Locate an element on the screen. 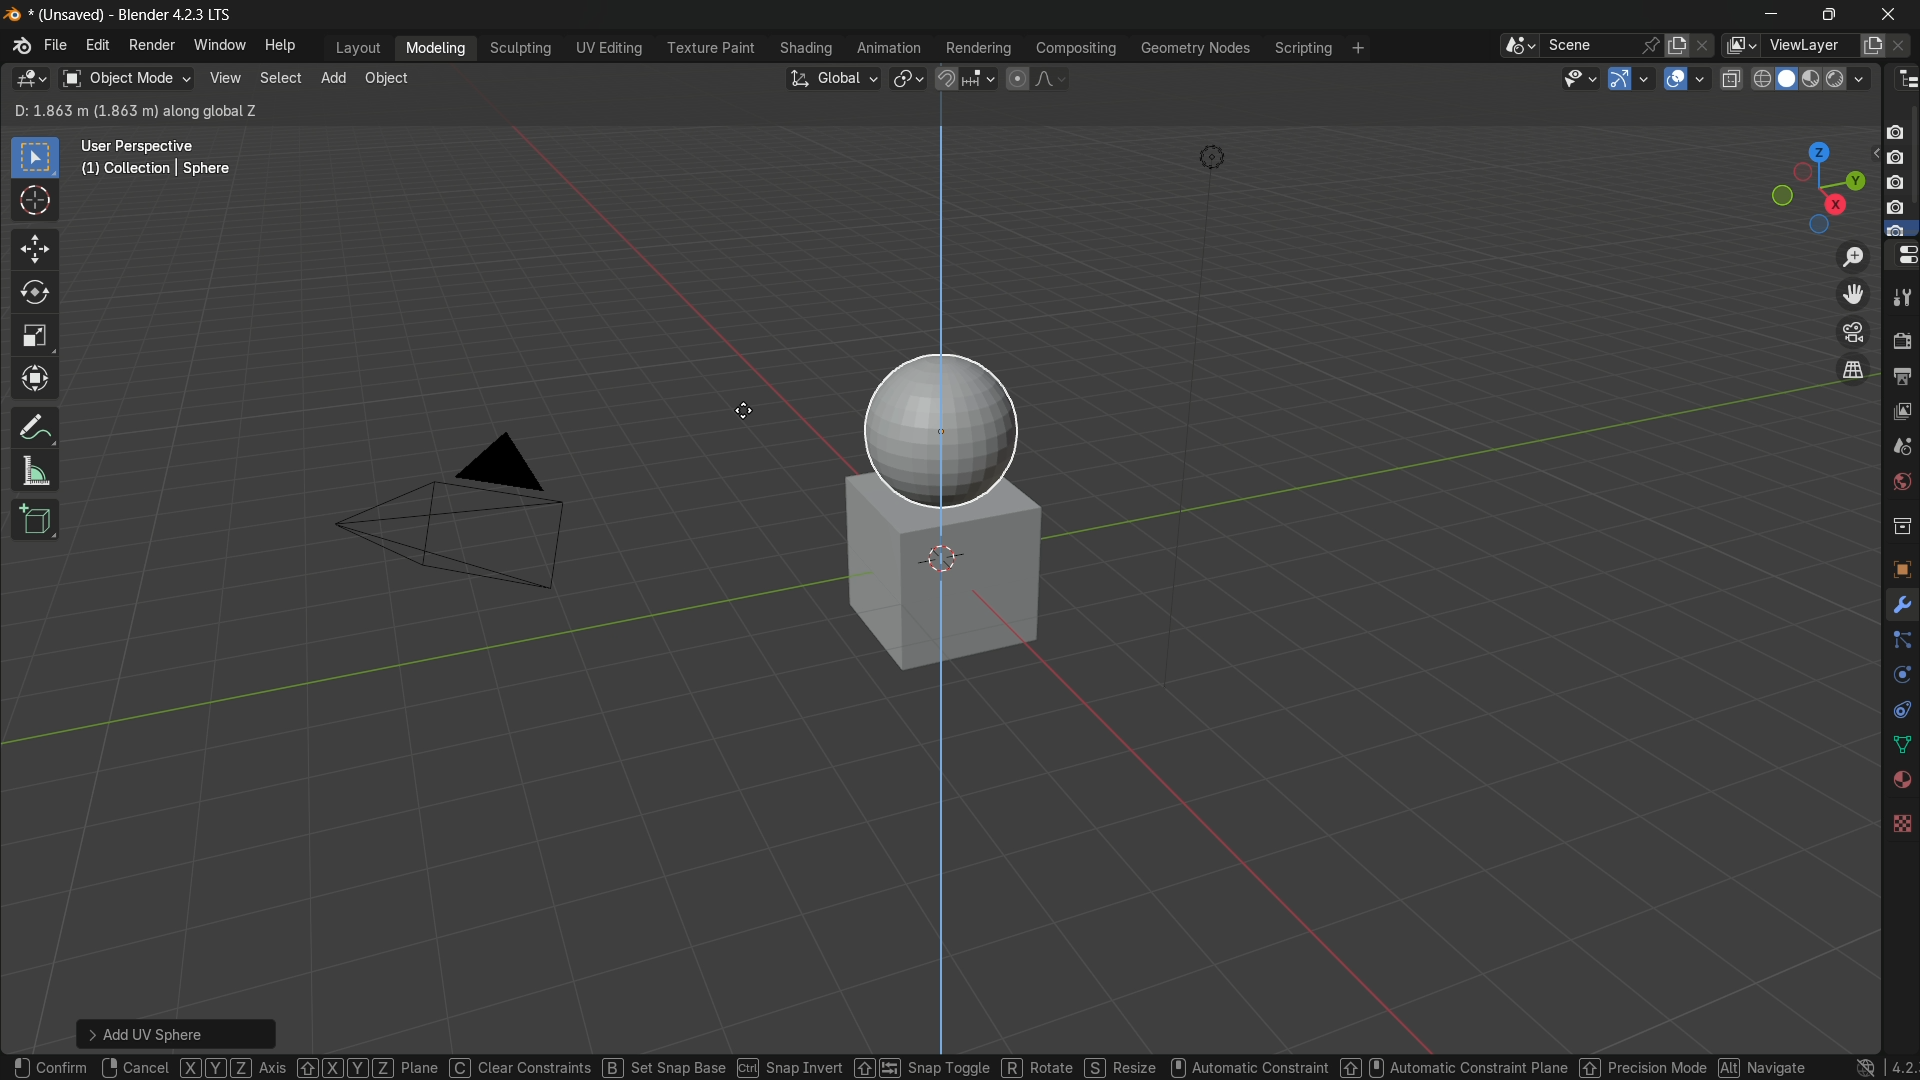 The width and height of the screenshot is (1920, 1080). logo is located at coordinates (1842, 1068).